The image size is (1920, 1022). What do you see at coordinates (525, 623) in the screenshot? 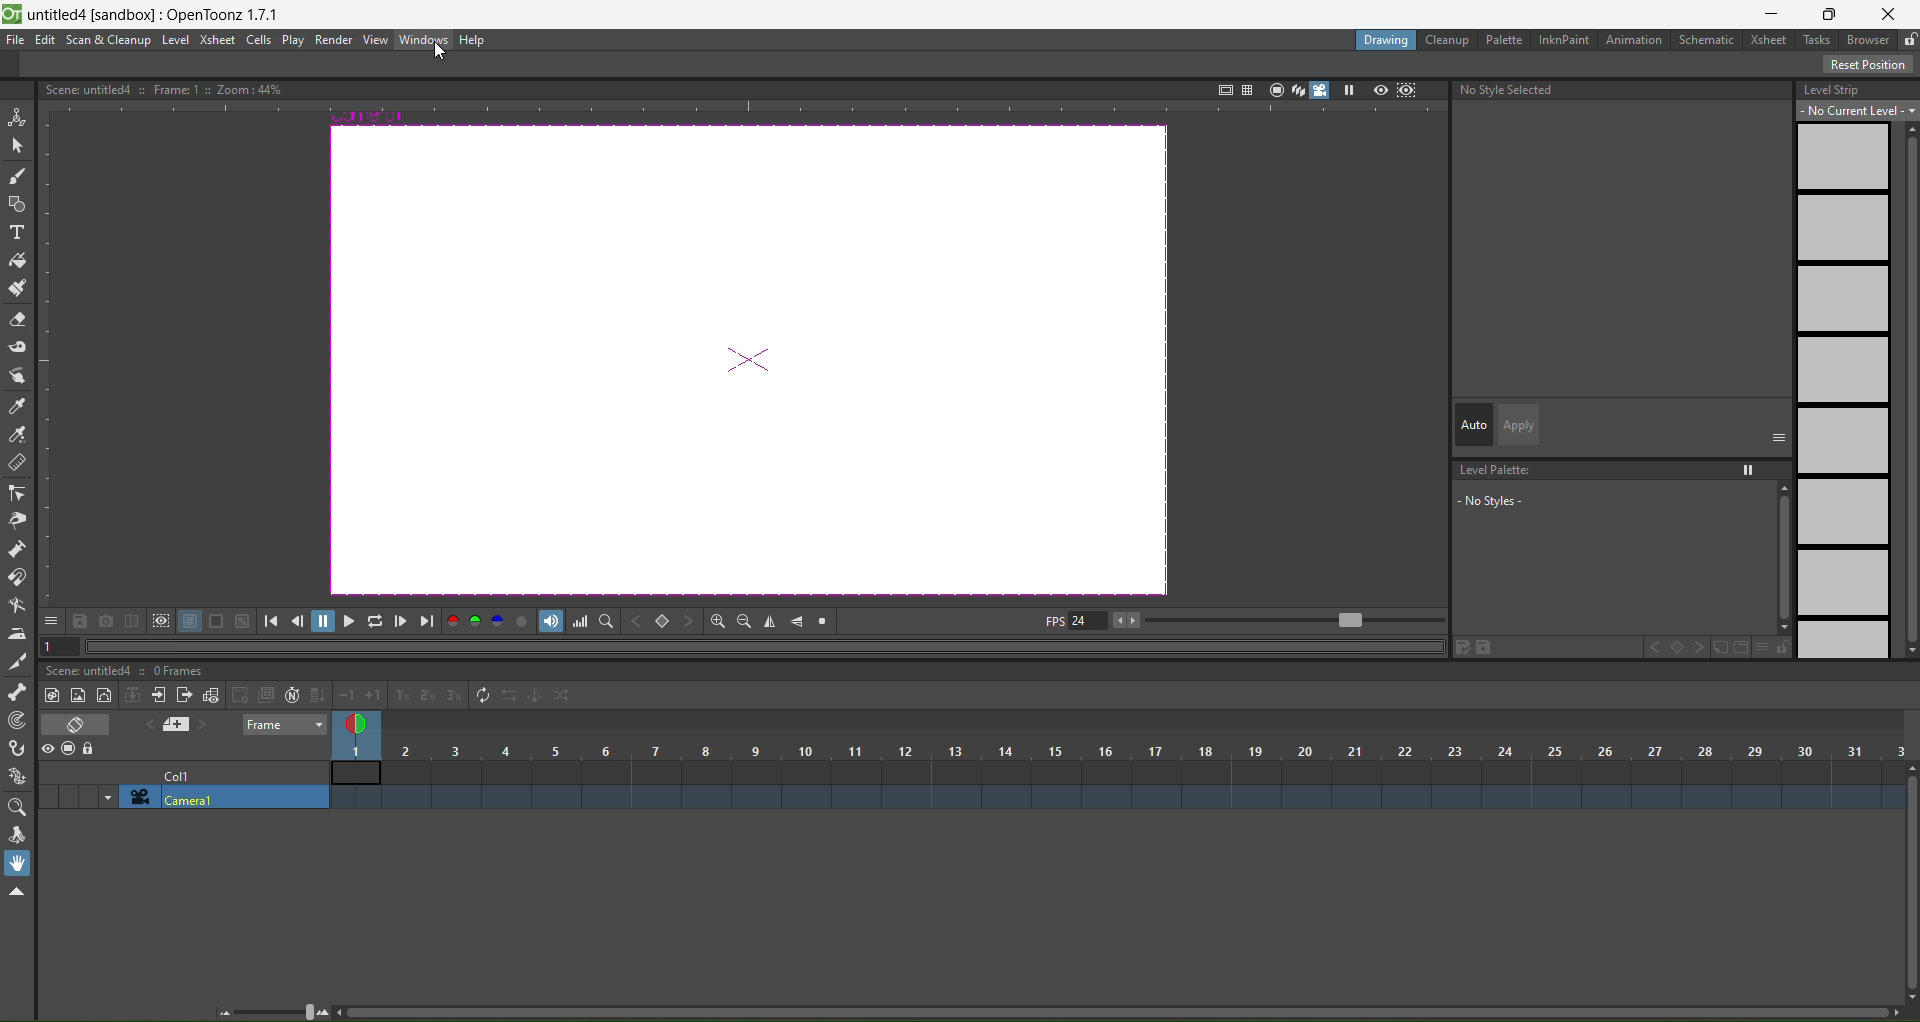
I see `channel` at bounding box center [525, 623].